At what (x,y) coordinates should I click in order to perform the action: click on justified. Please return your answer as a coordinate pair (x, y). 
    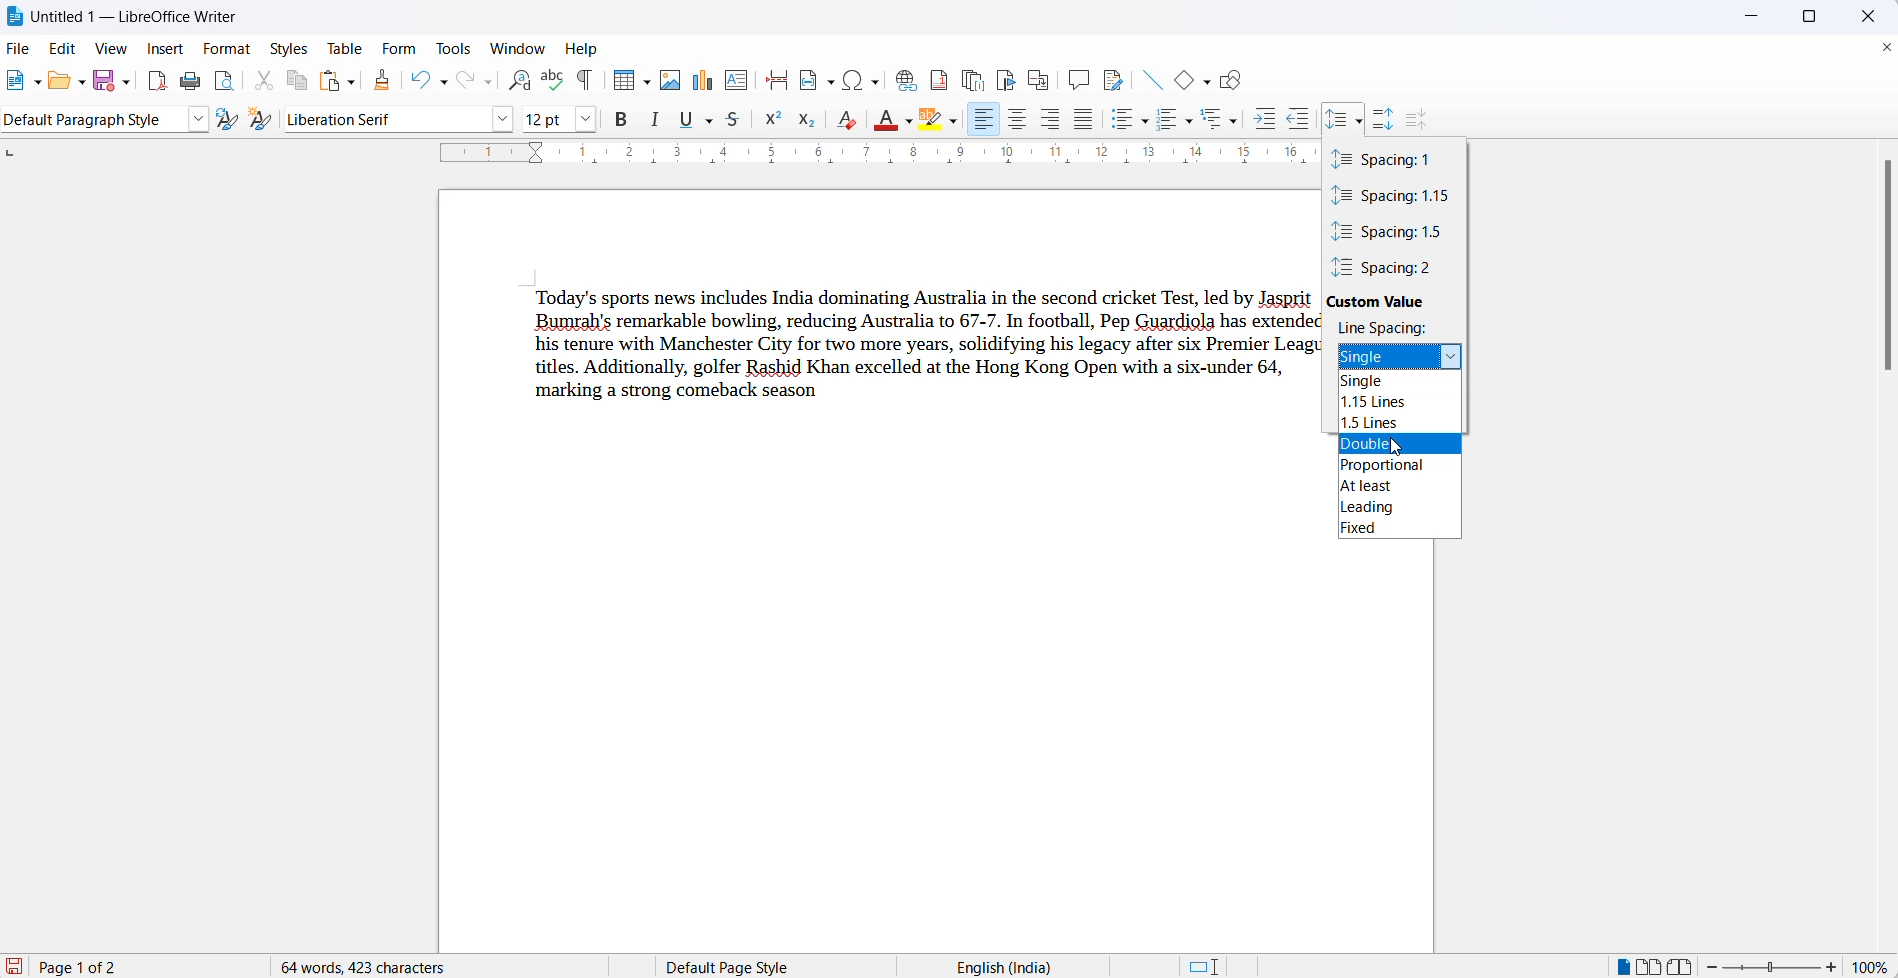
    Looking at the image, I should click on (1083, 120).